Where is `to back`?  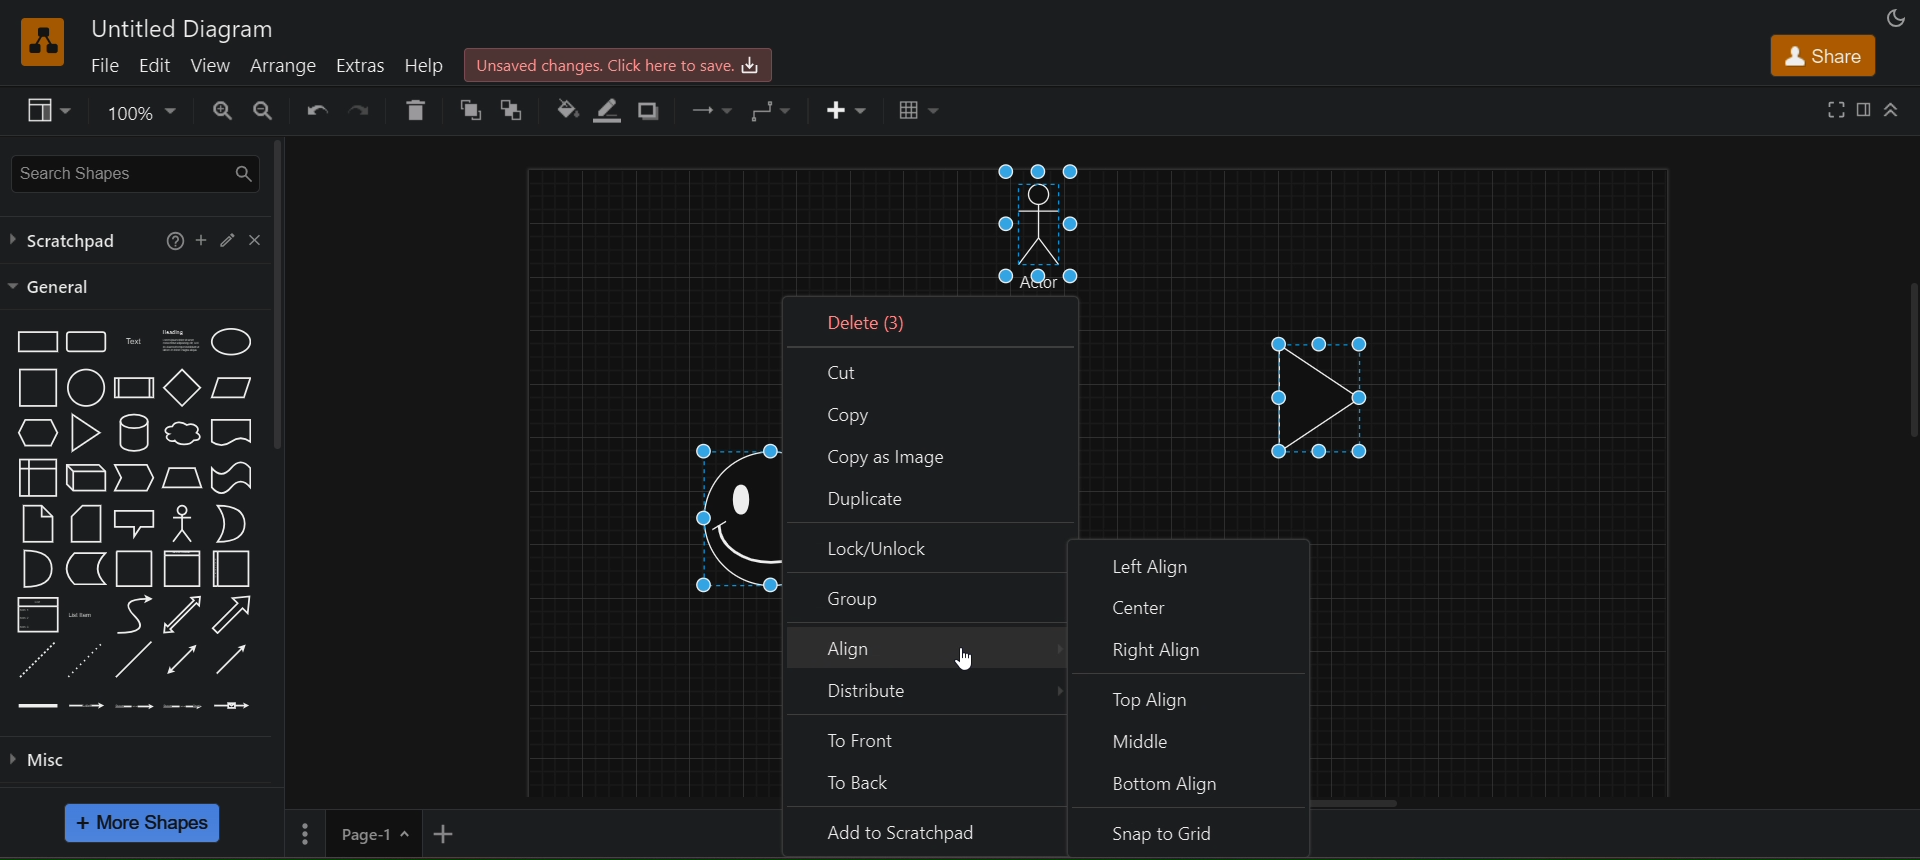
to back is located at coordinates (928, 785).